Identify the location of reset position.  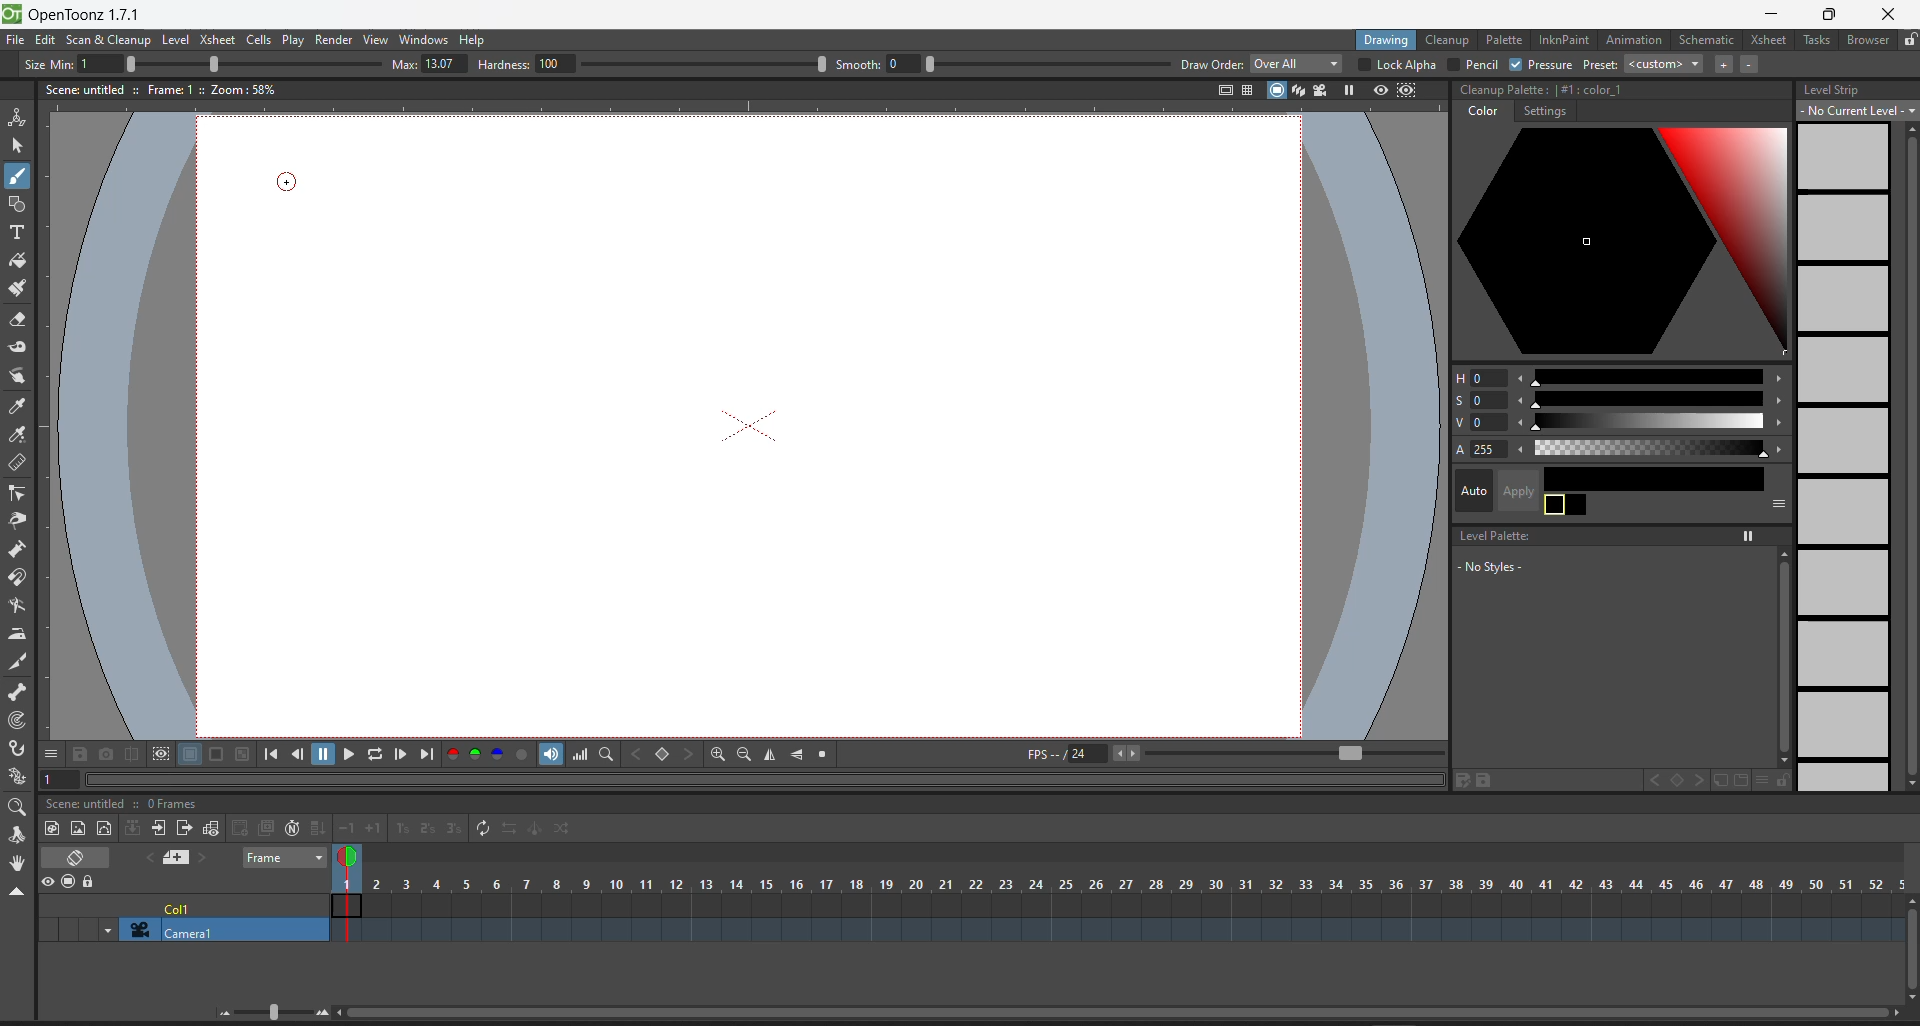
(1864, 65).